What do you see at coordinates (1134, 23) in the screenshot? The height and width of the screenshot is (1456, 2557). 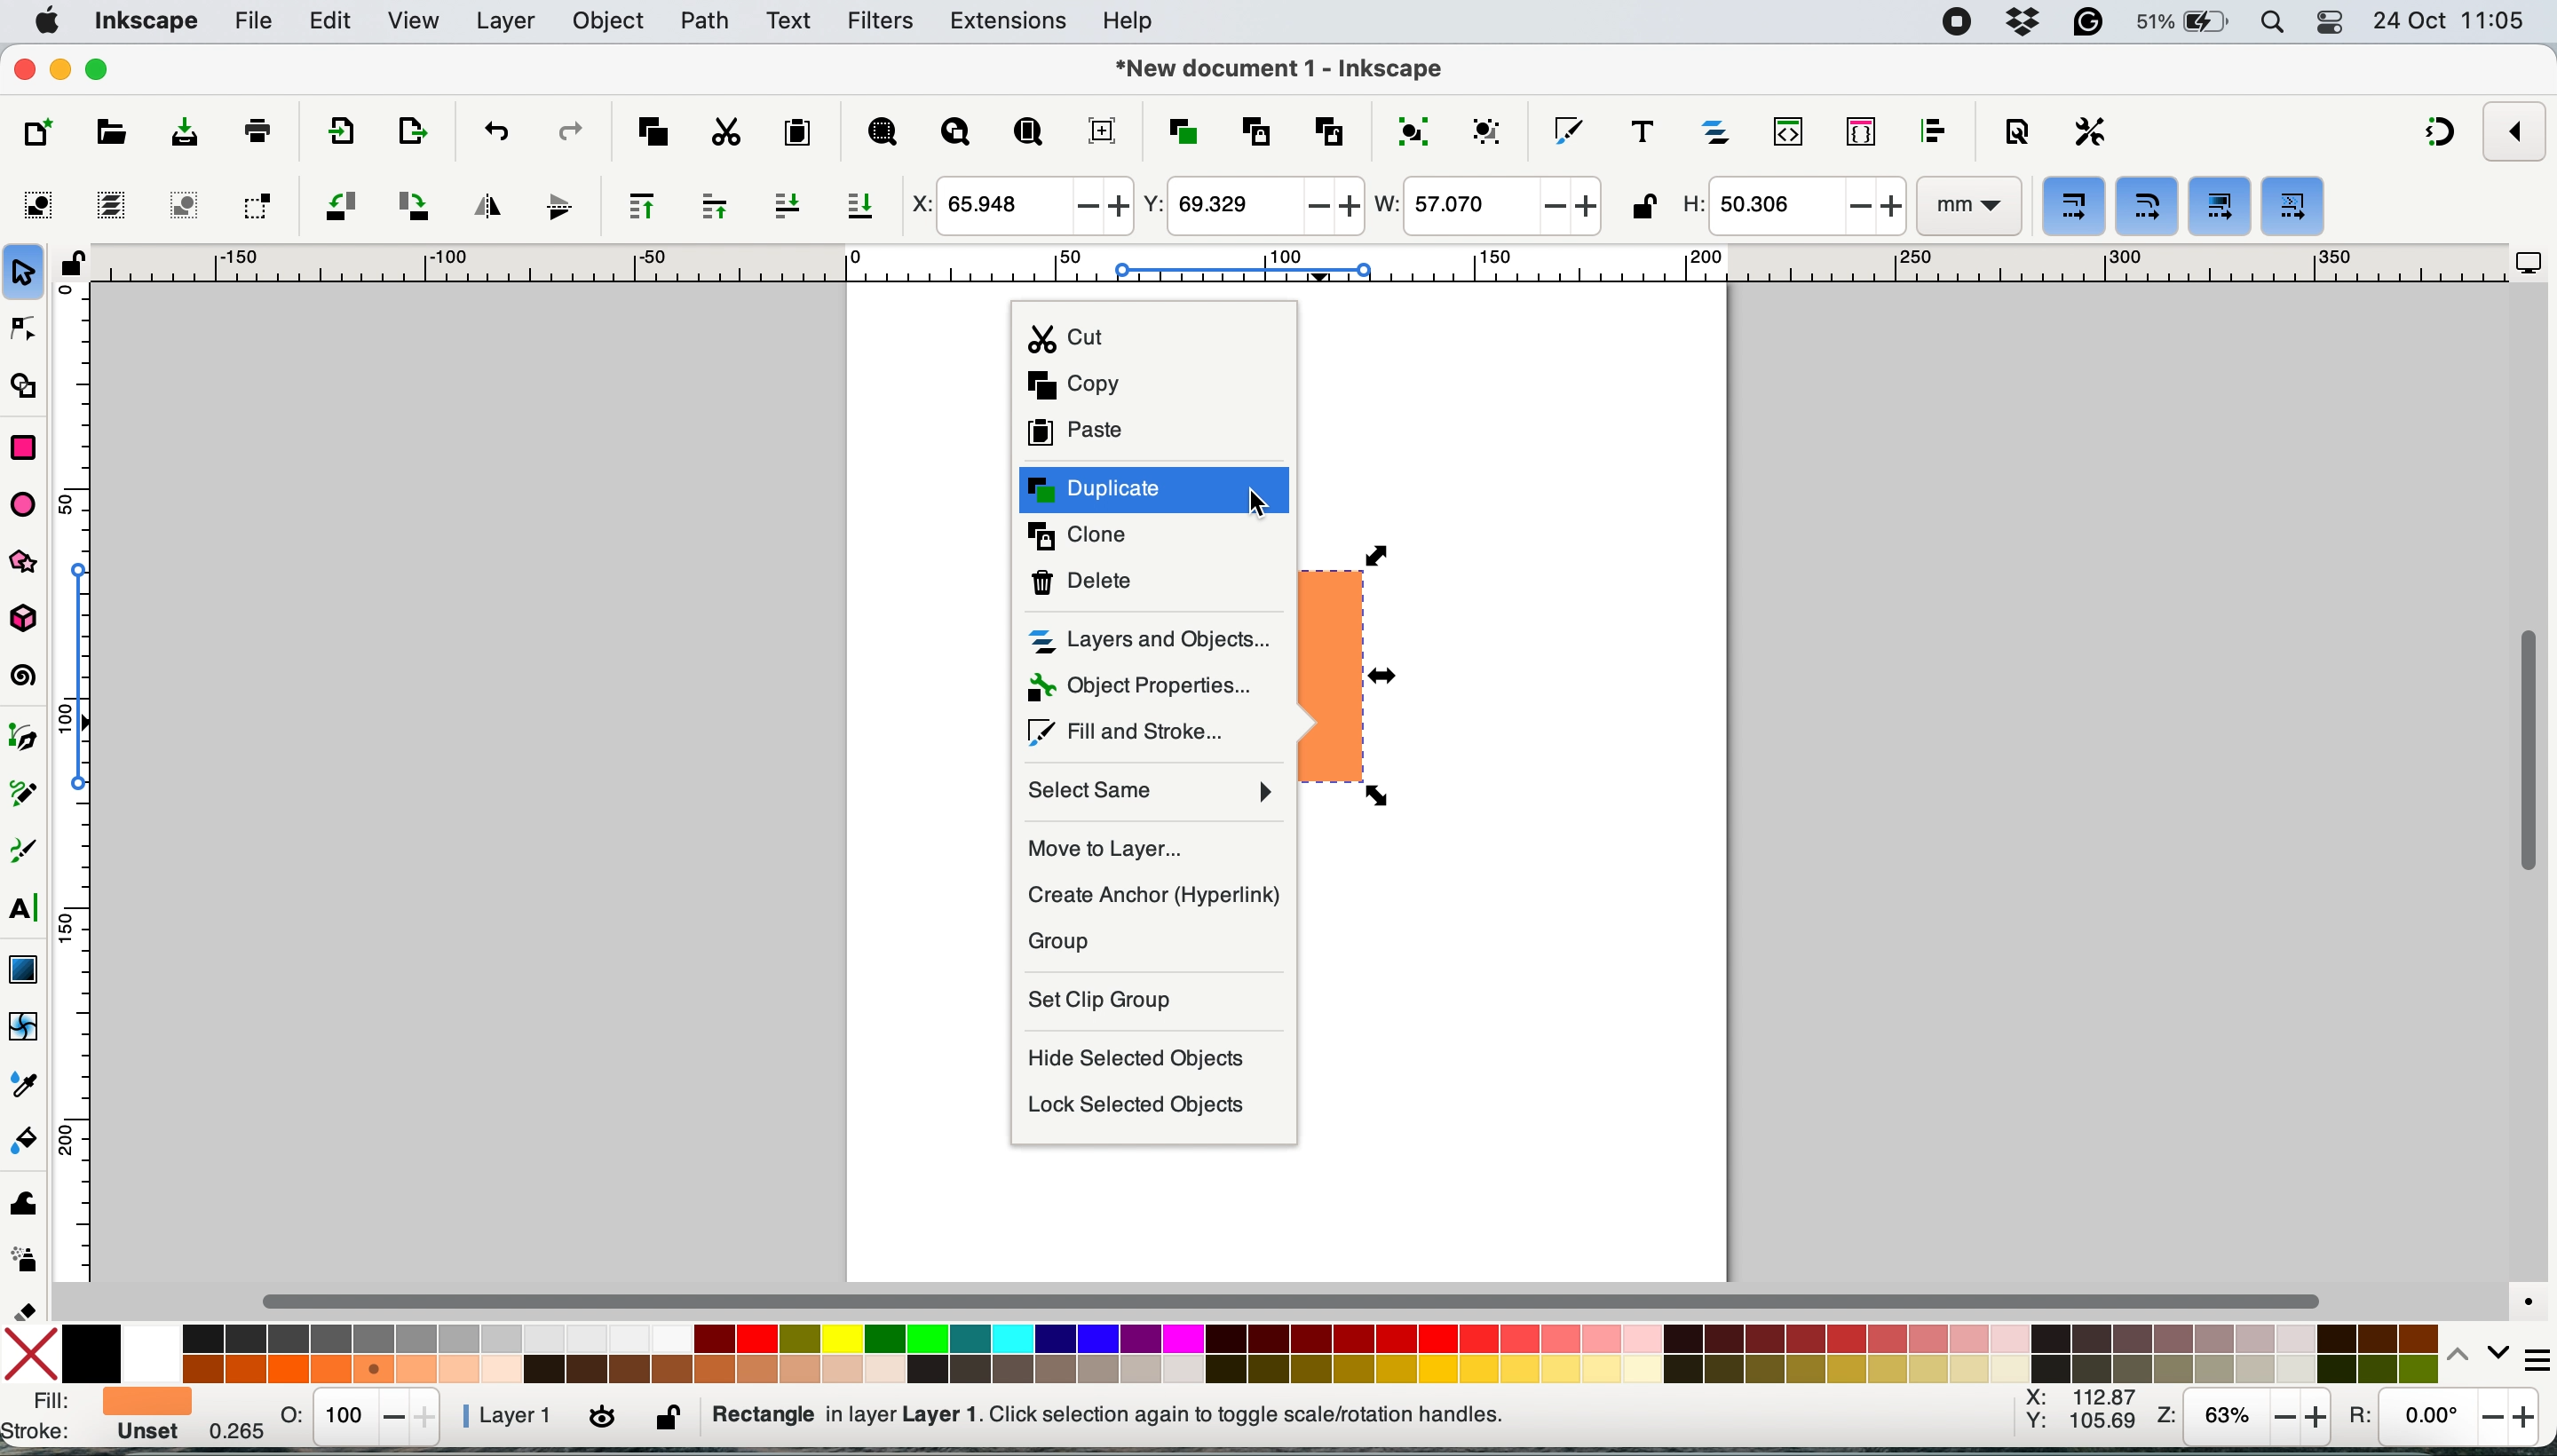 I see `help` at bounding box center [1134, 23].